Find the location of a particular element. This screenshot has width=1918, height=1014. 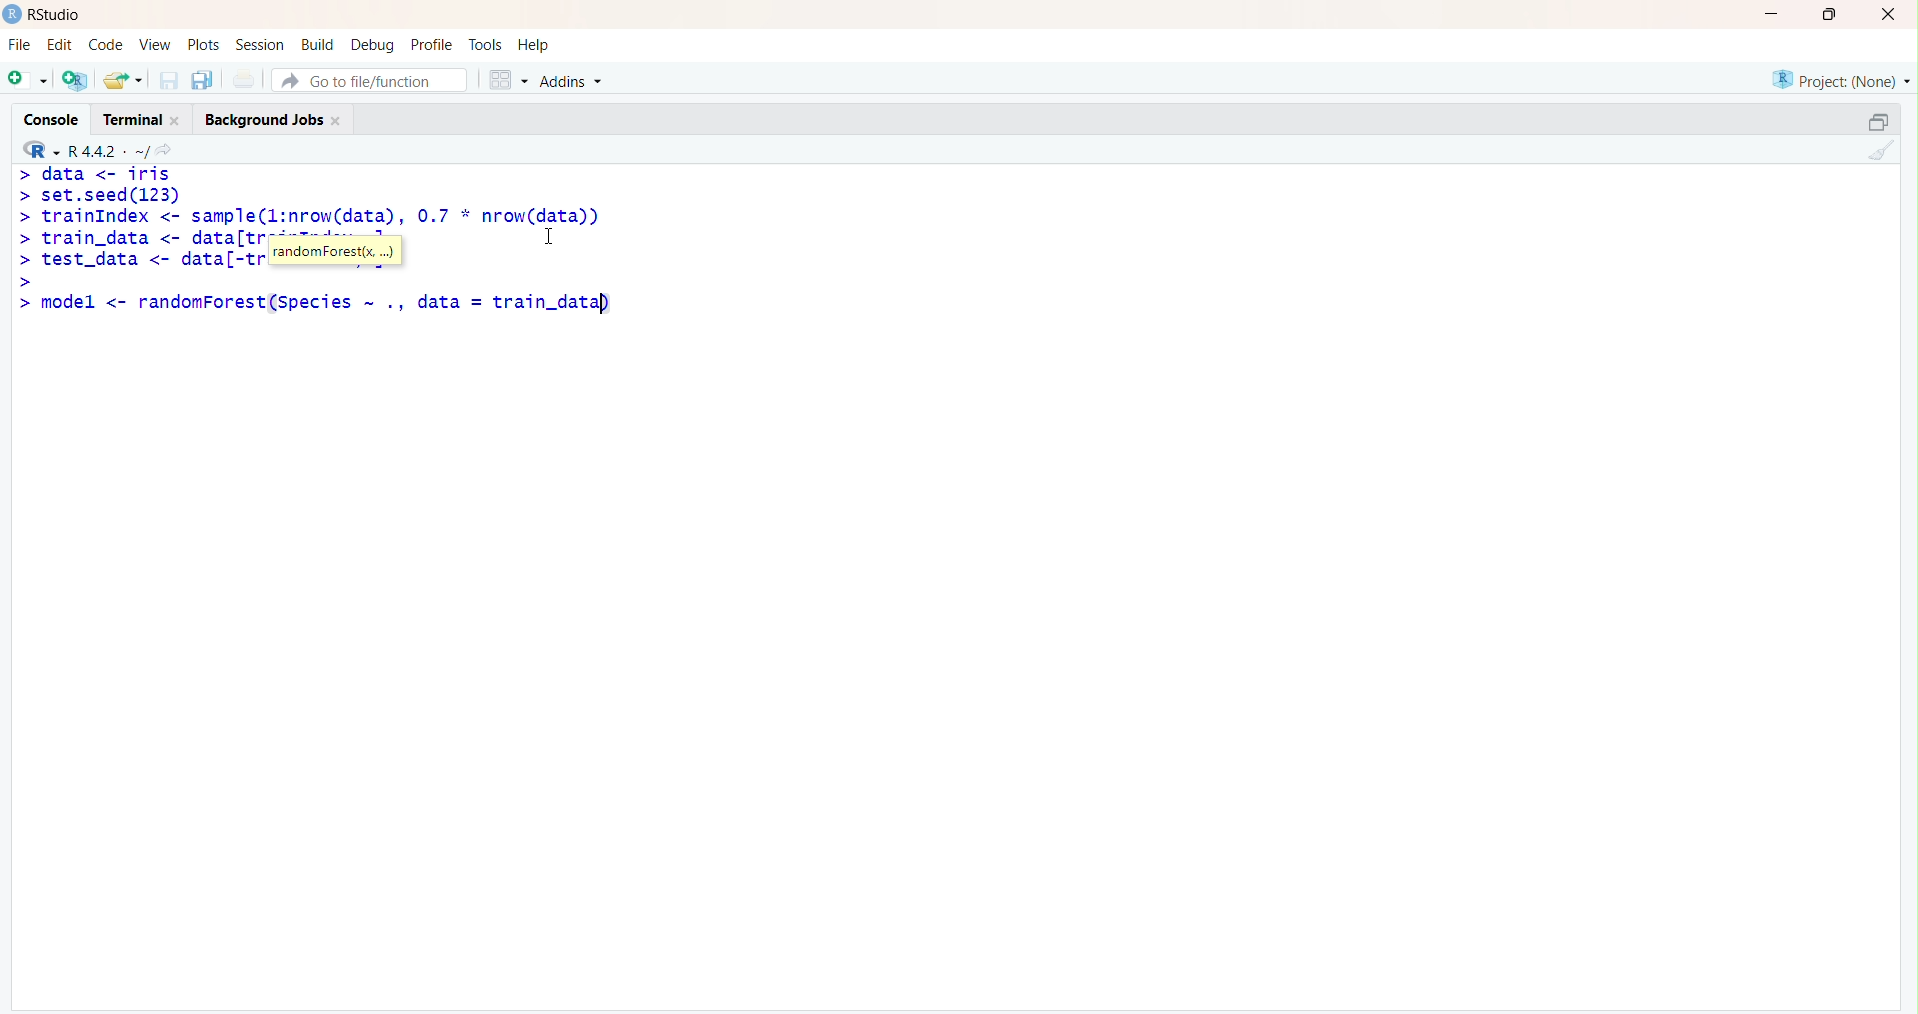

RStudio is located at coordinates (47, 14).